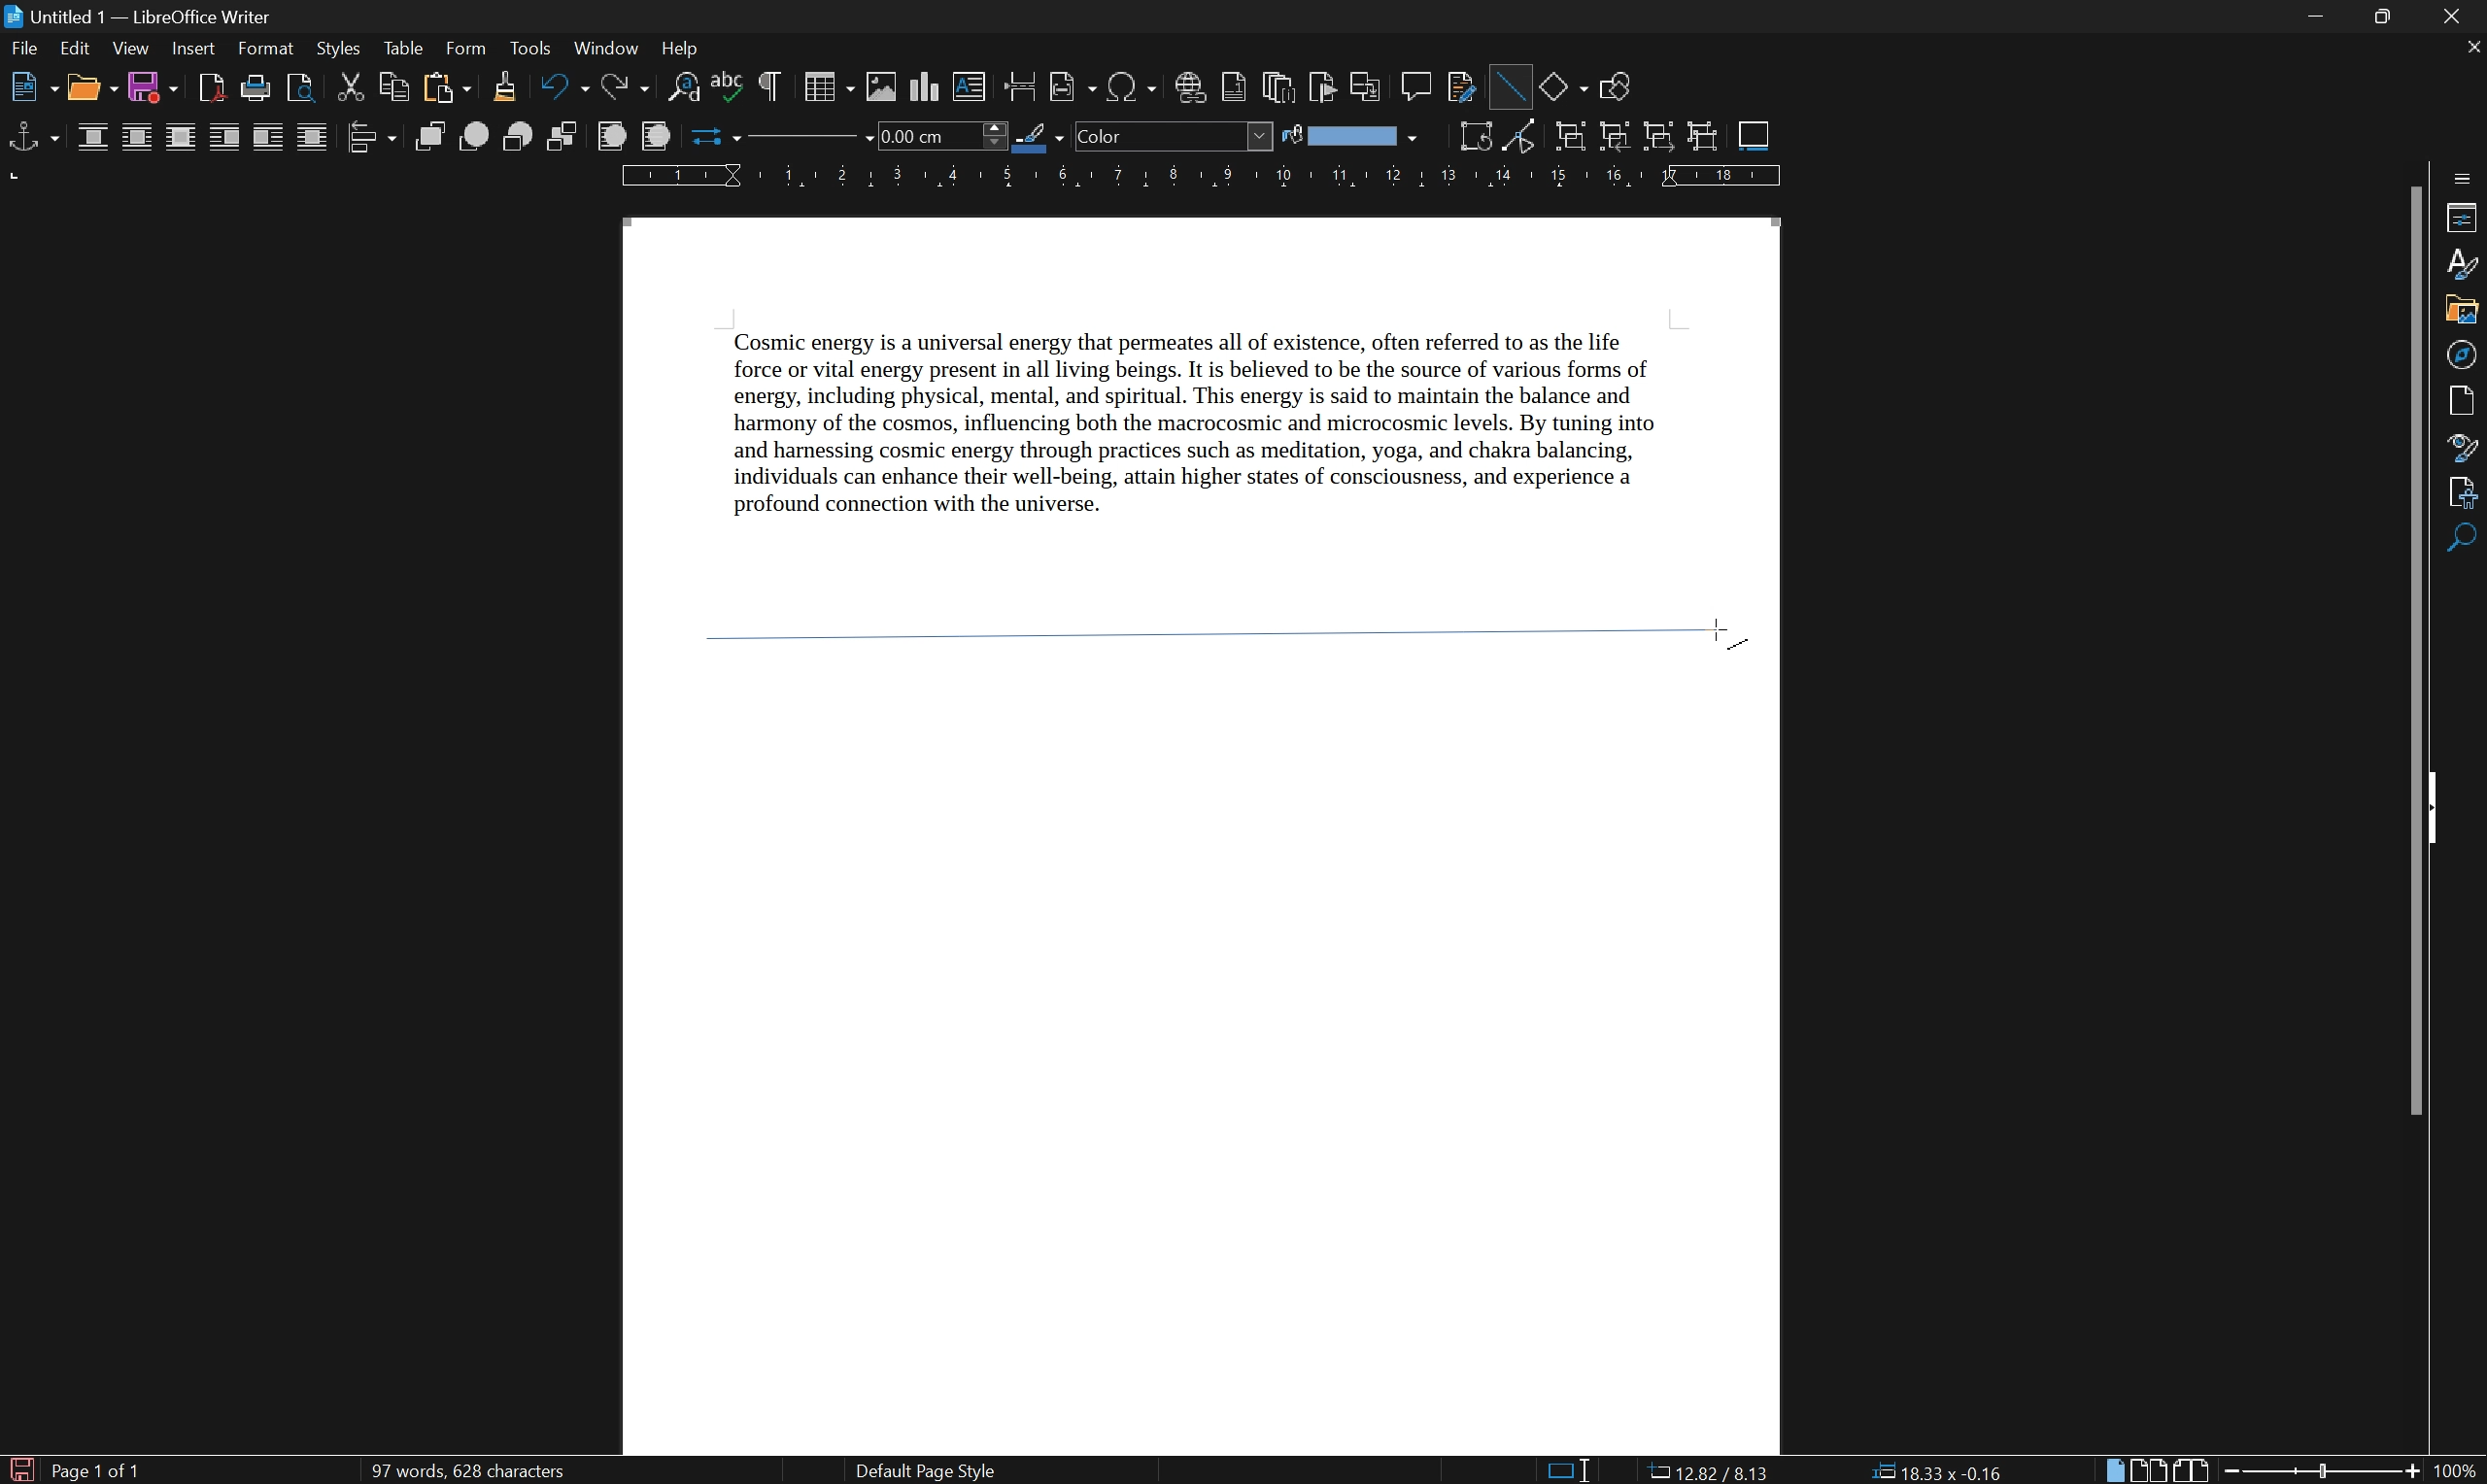 This screenshot has width=2487, height=1484. Describe the element at coordinates (1328, 89) in the screenshot. I see `insert bookmark` at that location.